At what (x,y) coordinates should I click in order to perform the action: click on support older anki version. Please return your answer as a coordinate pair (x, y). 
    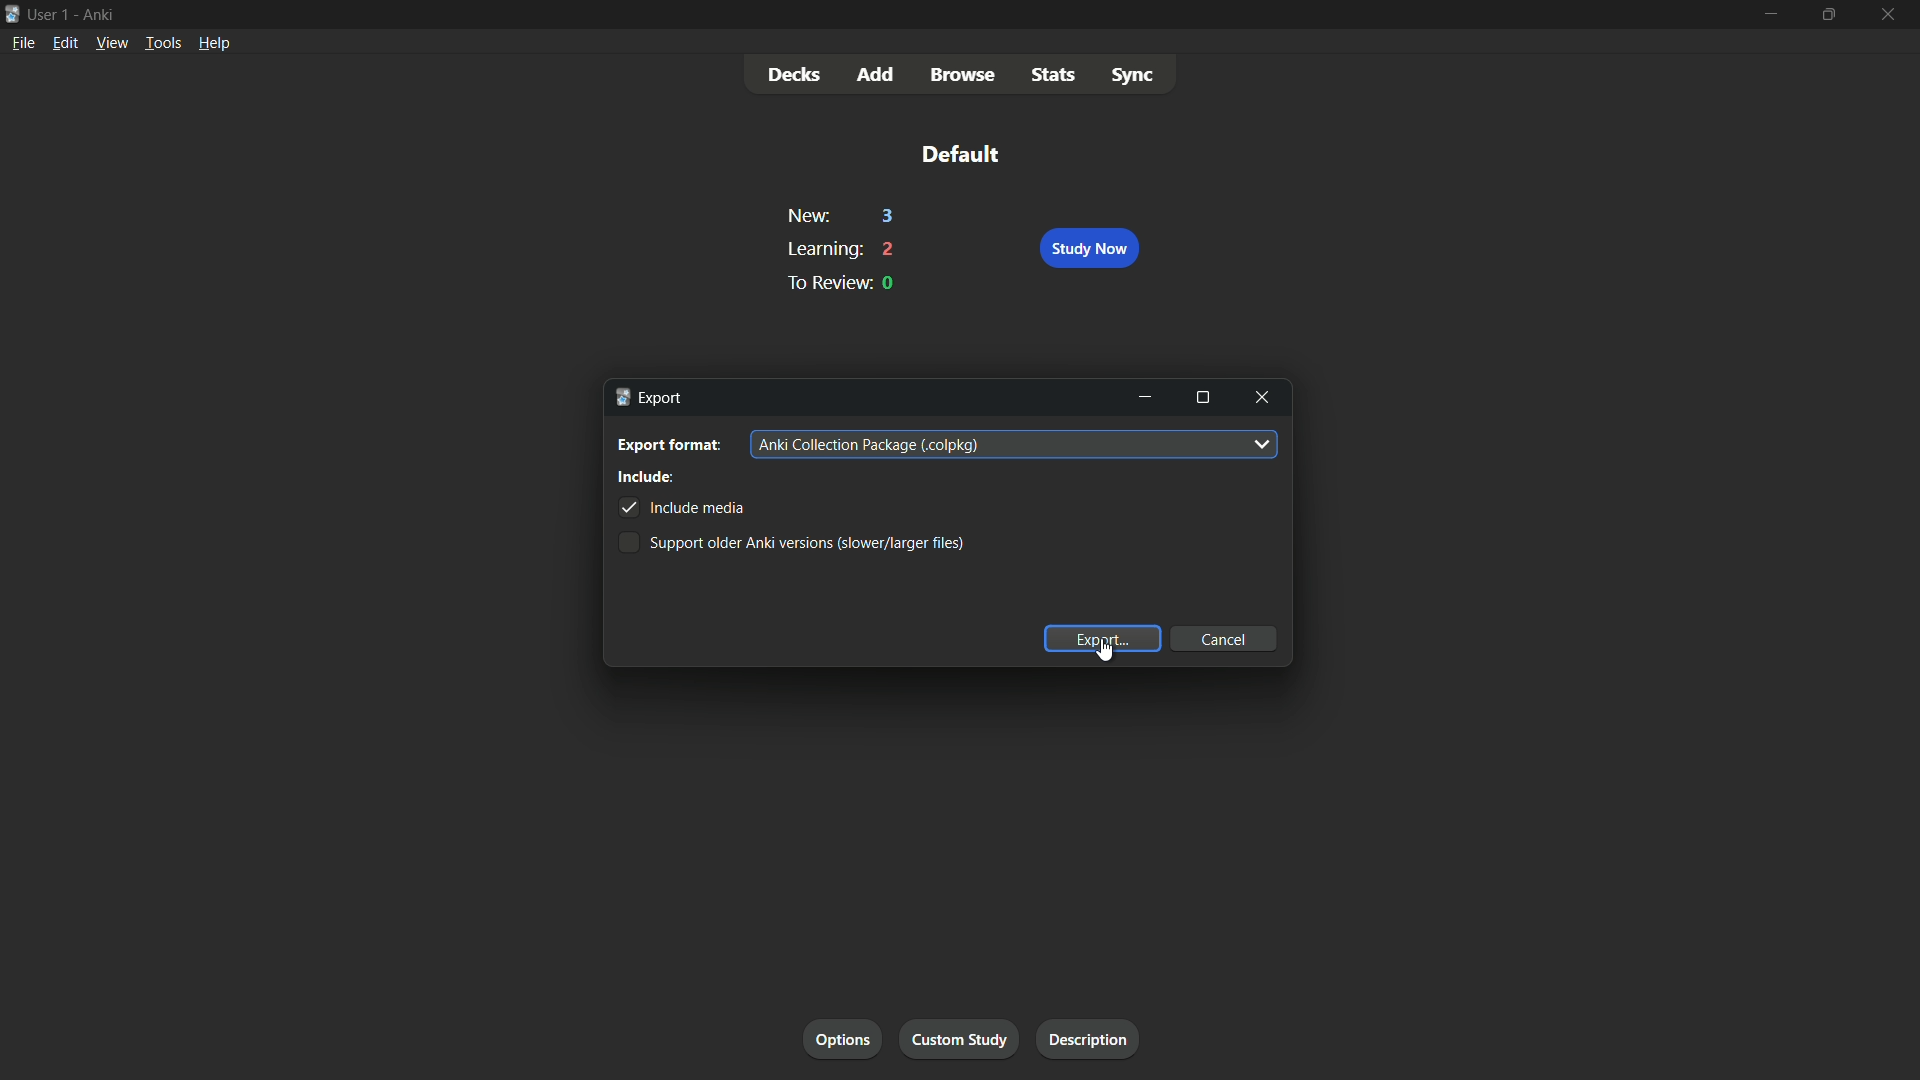
    Looking at the image, I should click on (796, 545).